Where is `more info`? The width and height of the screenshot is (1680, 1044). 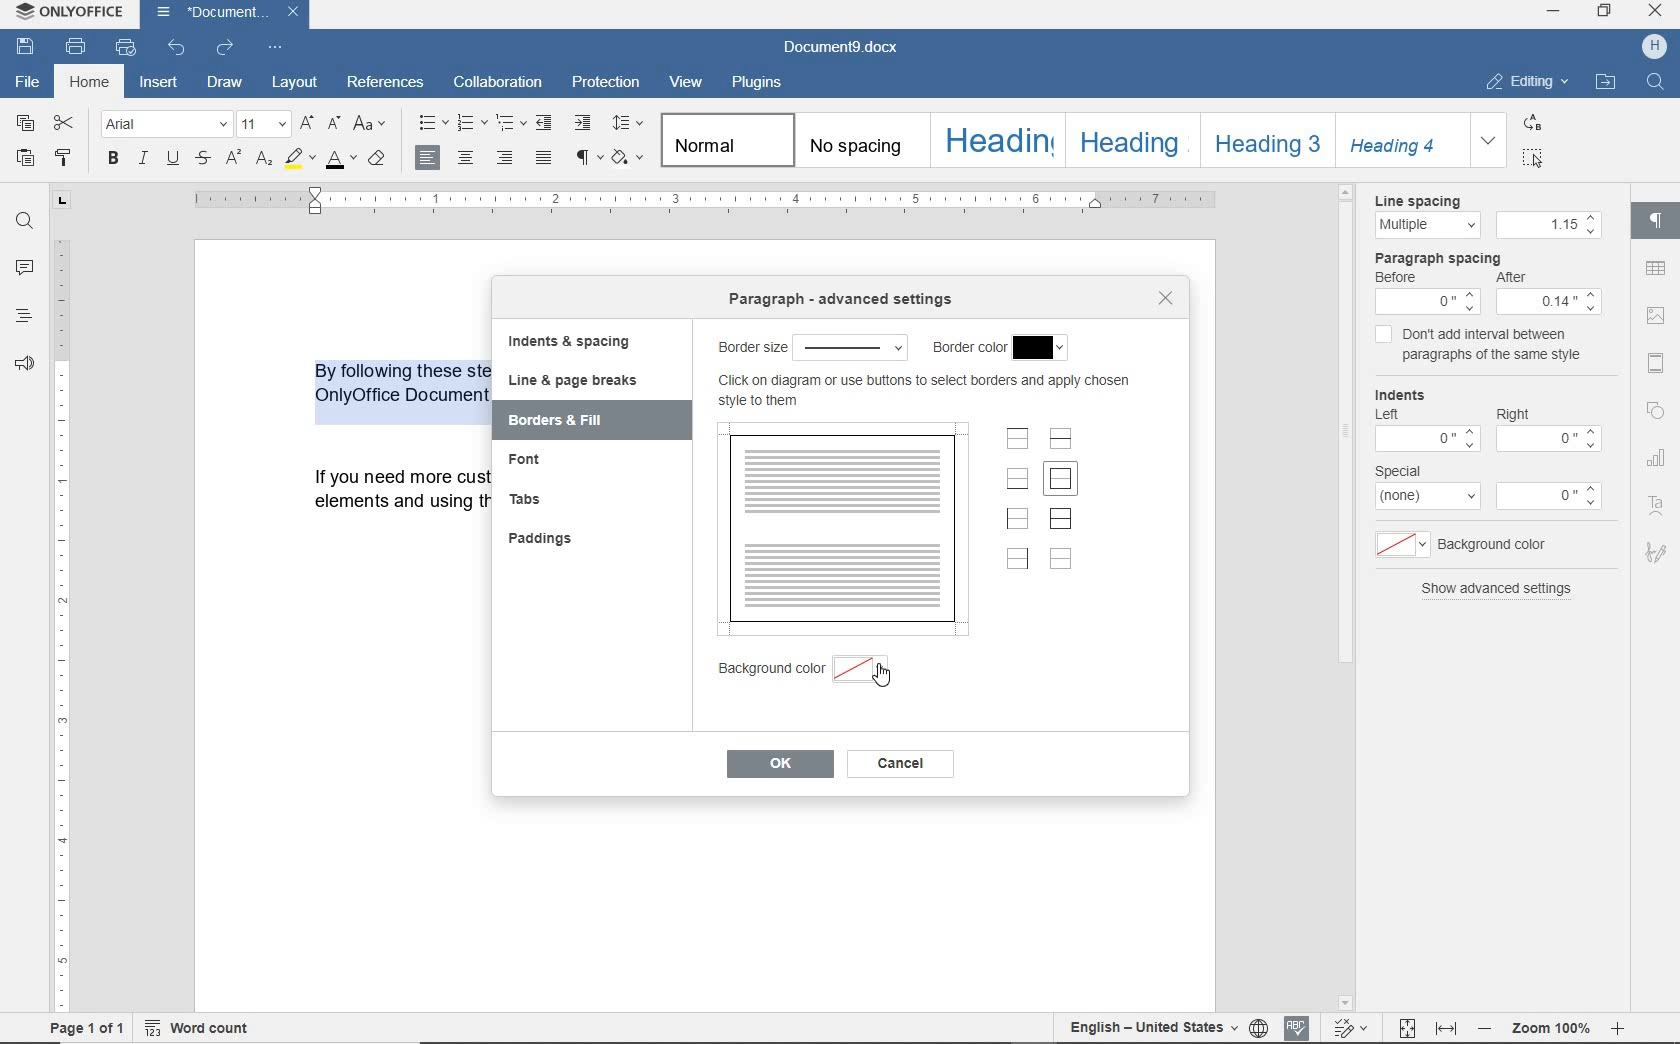 more info is located at coordinates (921, 392).